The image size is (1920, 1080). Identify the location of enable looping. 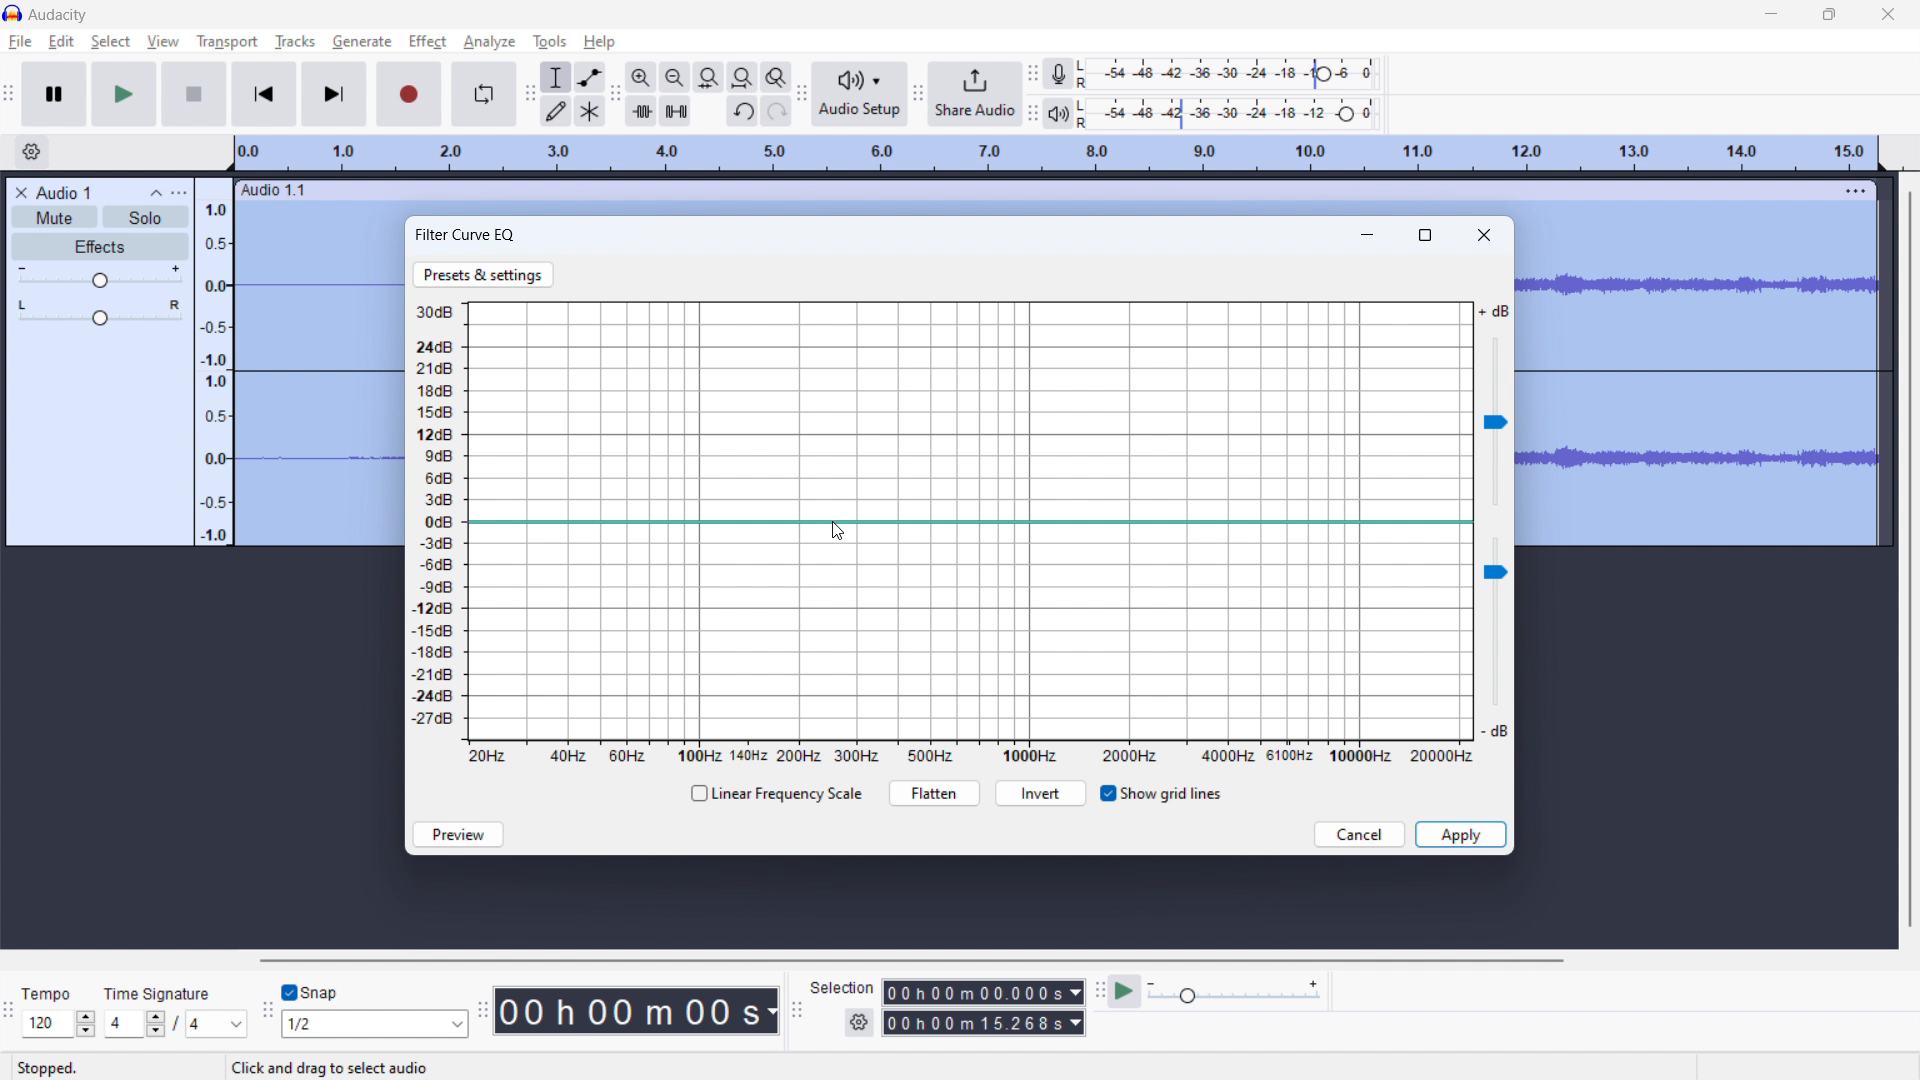
(484, 94).